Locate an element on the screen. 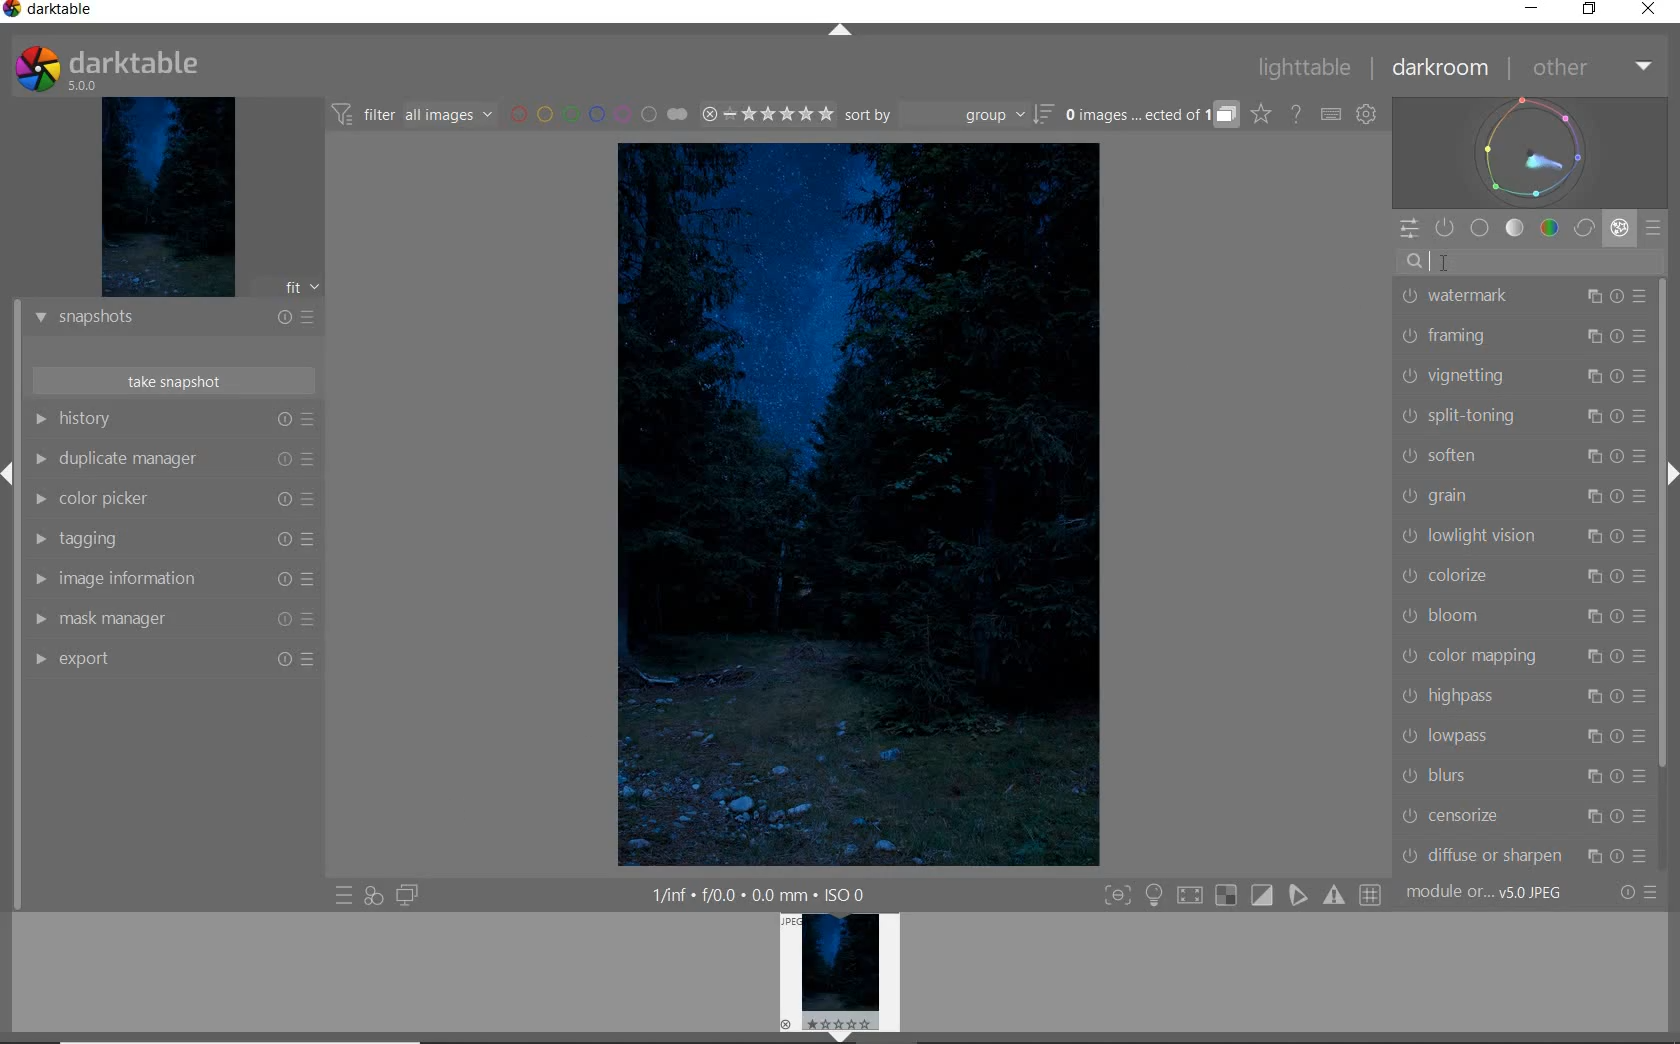 The image size is (1680, 1044). 1/inf*f/0.0 mm*ISO 0 is located at coordinates (754, 893).